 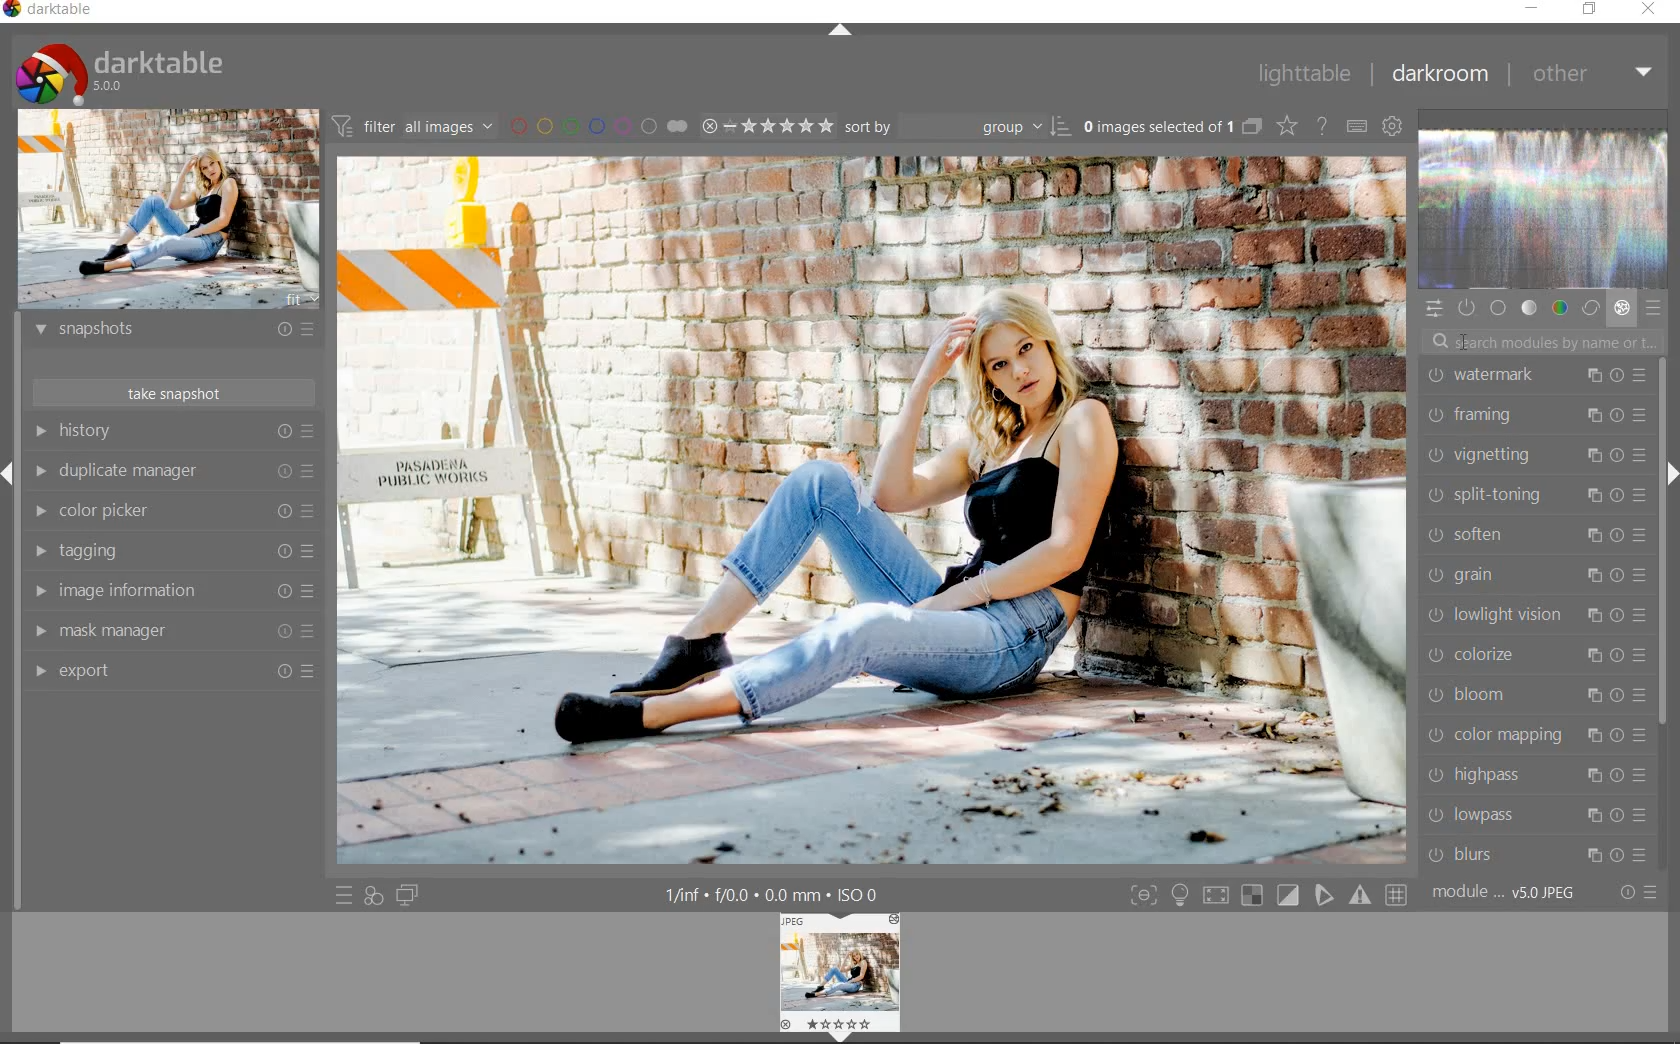 What do you see at coordinates (1433, 307) in the screenshot?
I see `quick access panel` at bounding box center [1433, 307].